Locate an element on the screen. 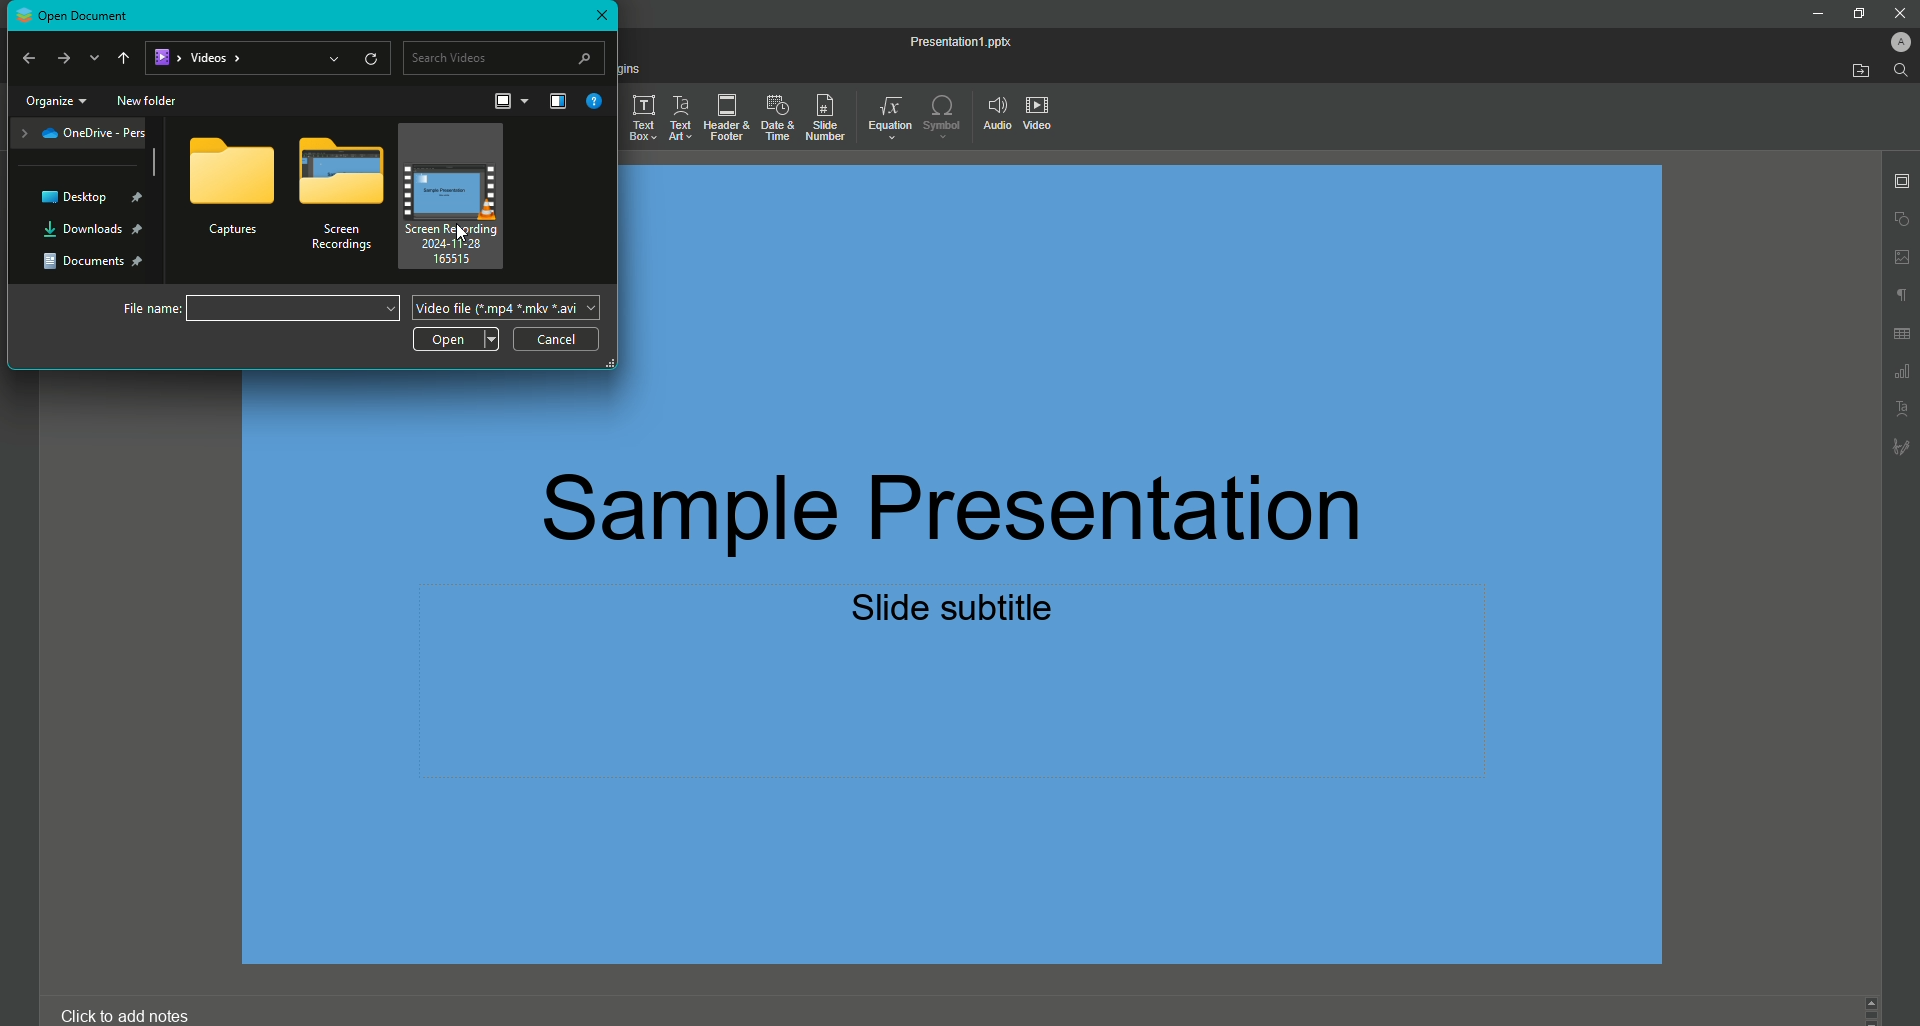 The height and width of the screenshot is (1026, 1920). Search Bar is located at coordinates (507, 57).